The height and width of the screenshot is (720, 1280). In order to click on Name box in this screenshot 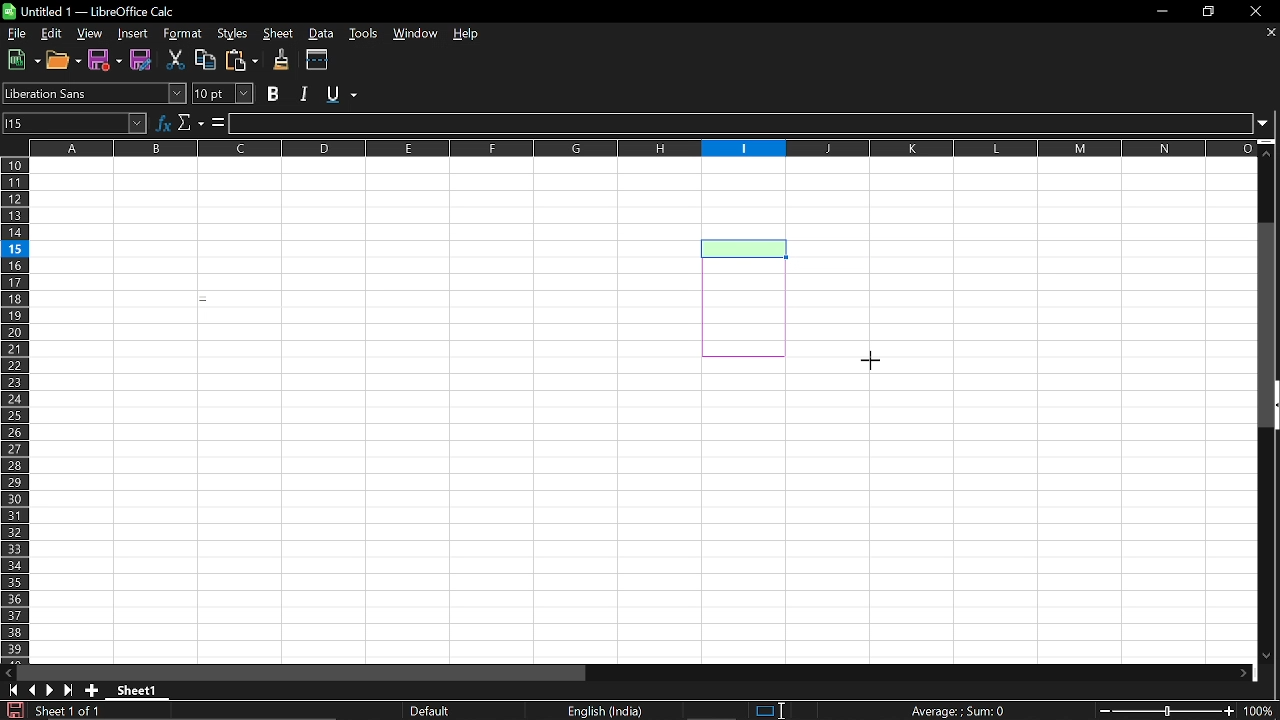, I will do `click(74, 122)`.